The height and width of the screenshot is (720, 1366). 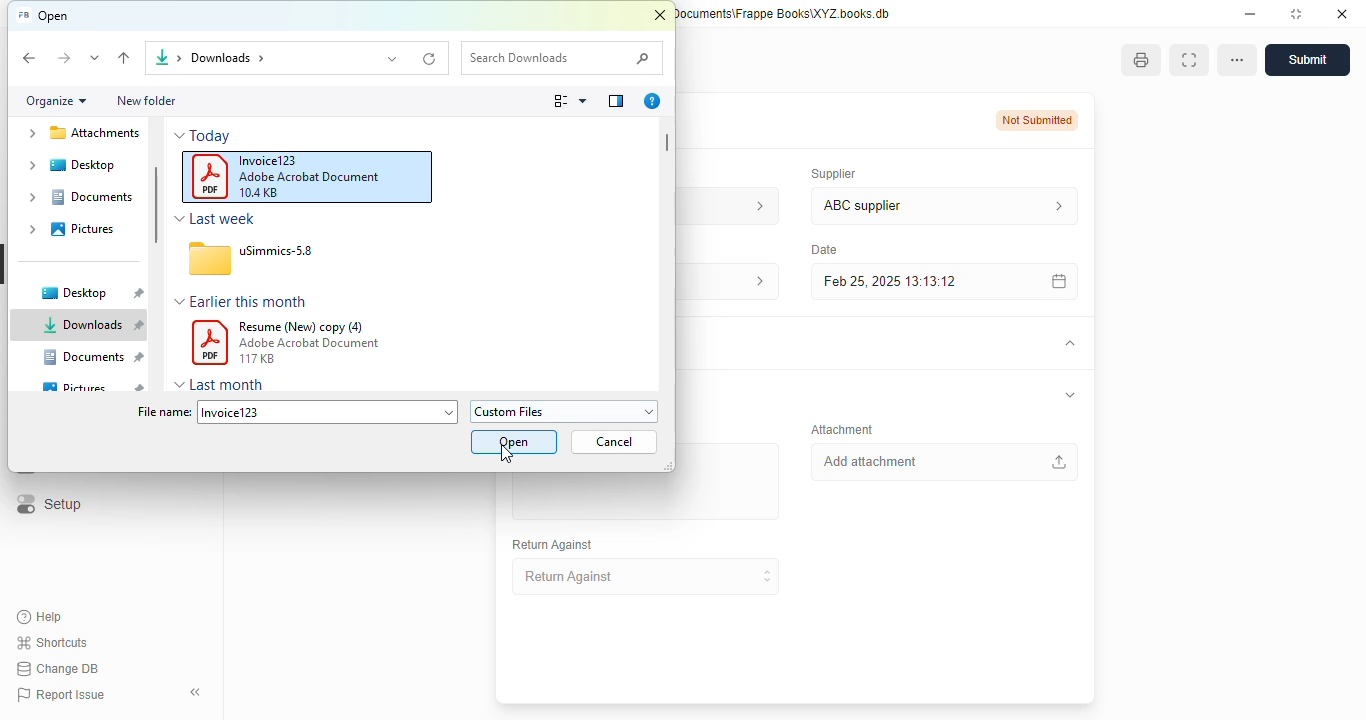 I want to click on toggle expand/contract, so click(x=1068, y=344).